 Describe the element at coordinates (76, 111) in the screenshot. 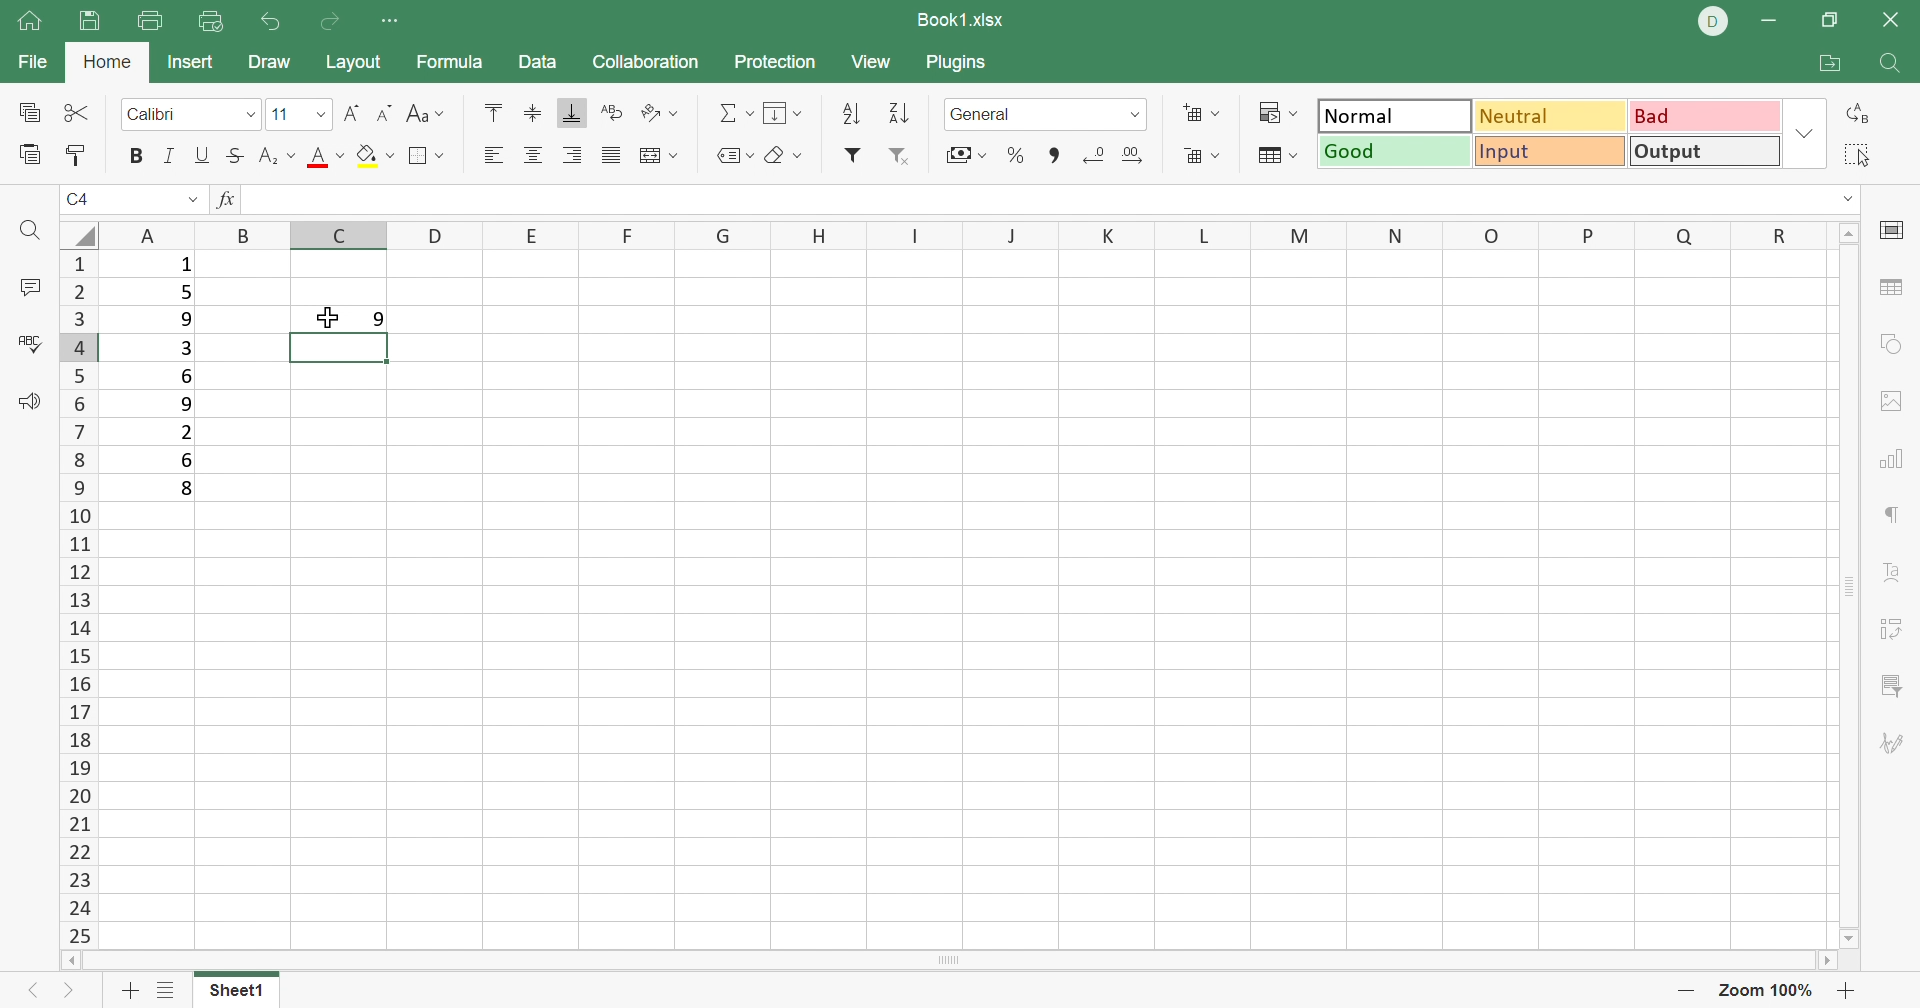

I see `Cut` at that location.